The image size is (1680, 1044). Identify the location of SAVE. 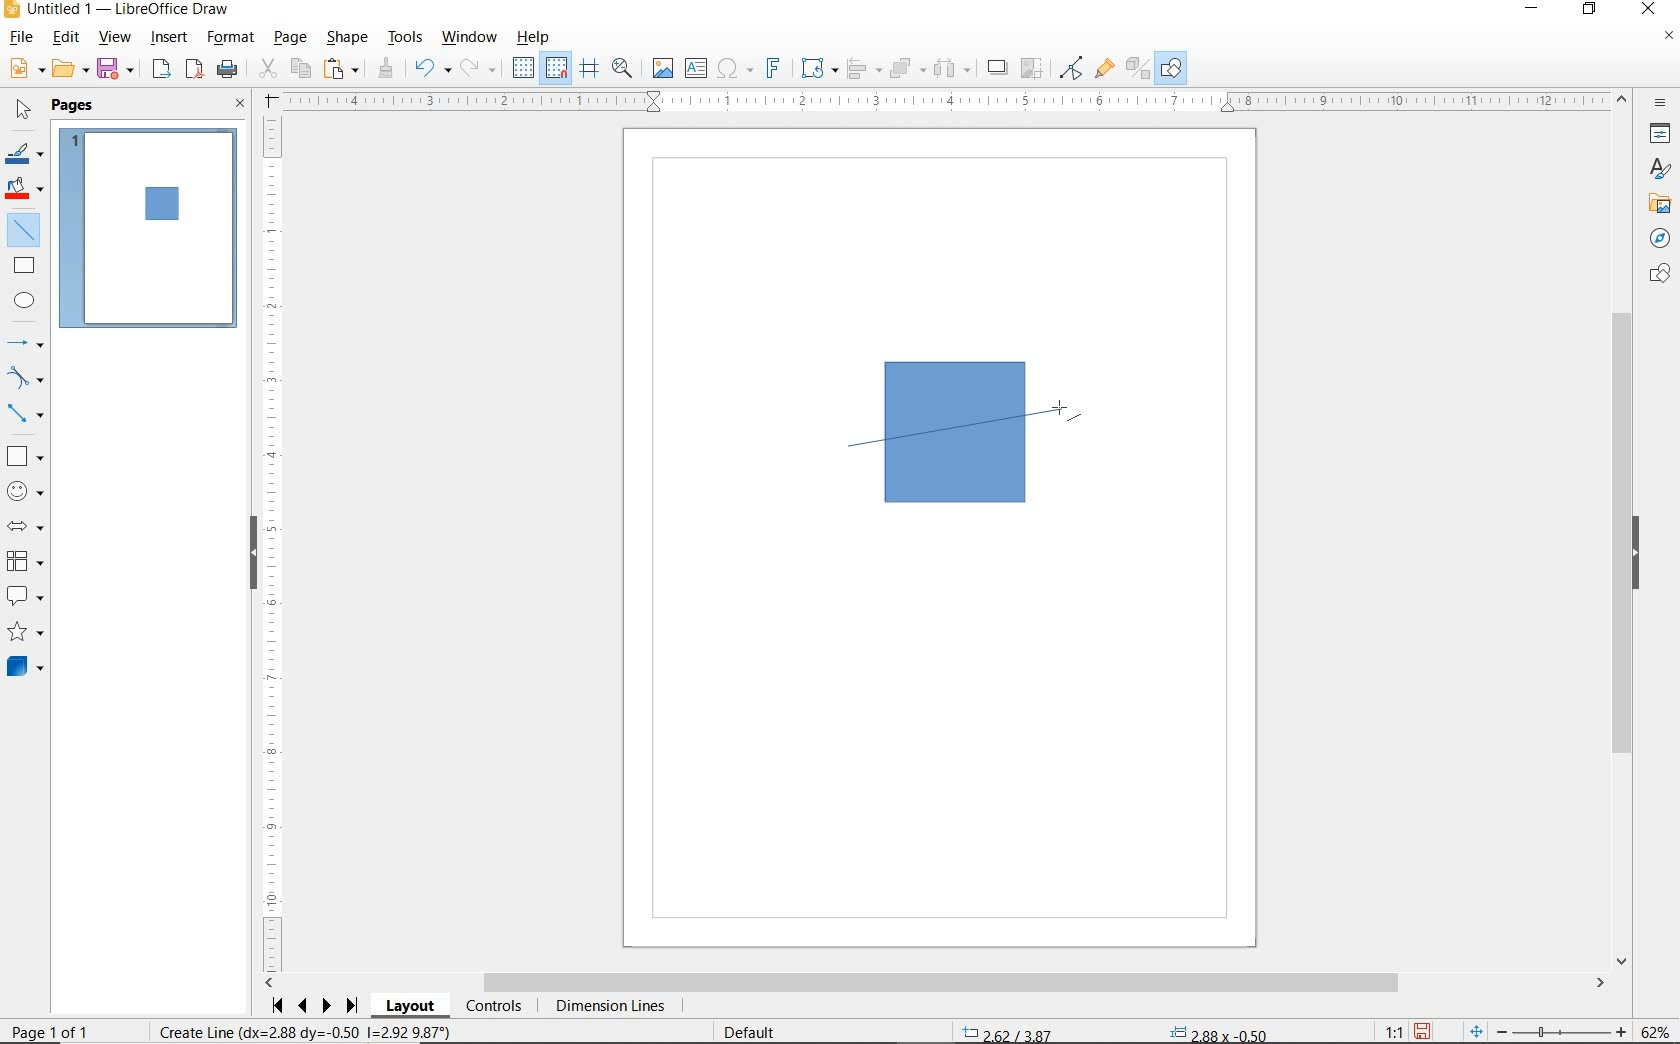
(1422, 1031).